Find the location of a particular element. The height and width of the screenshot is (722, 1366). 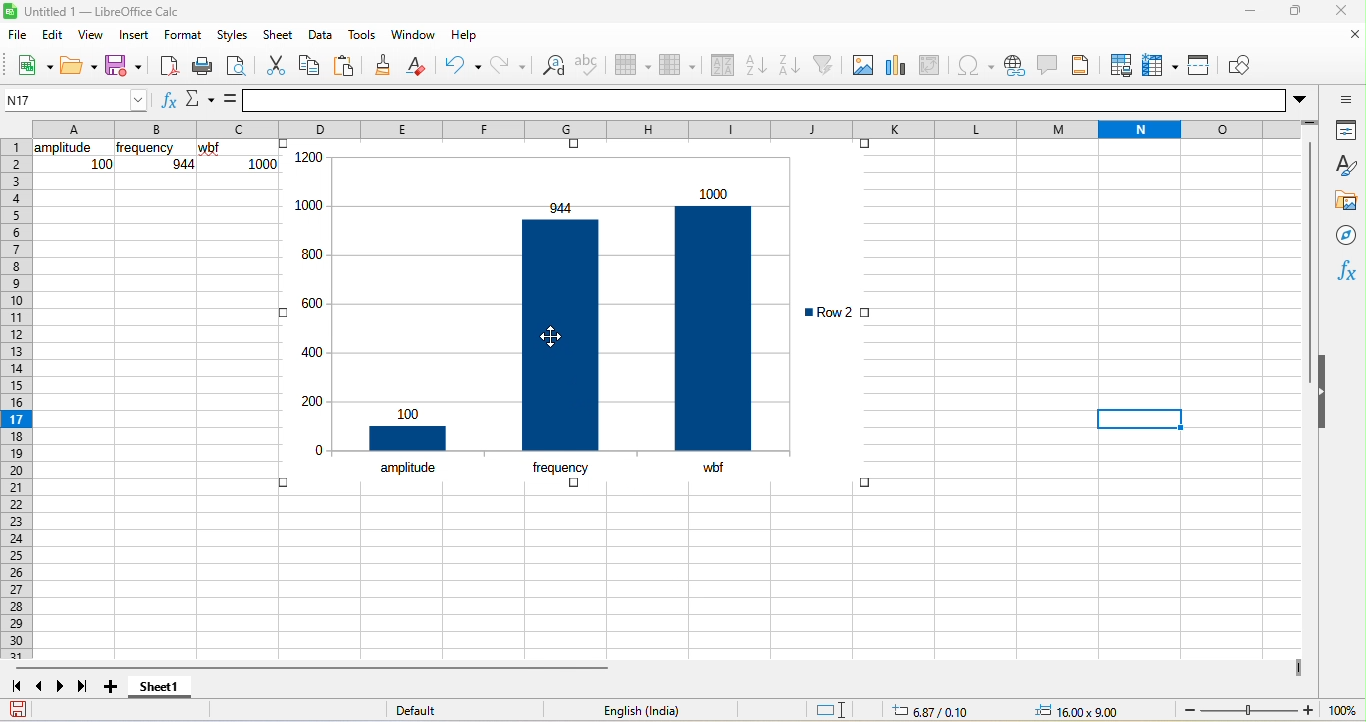

sort ascending is located at coordinates (754, 65).